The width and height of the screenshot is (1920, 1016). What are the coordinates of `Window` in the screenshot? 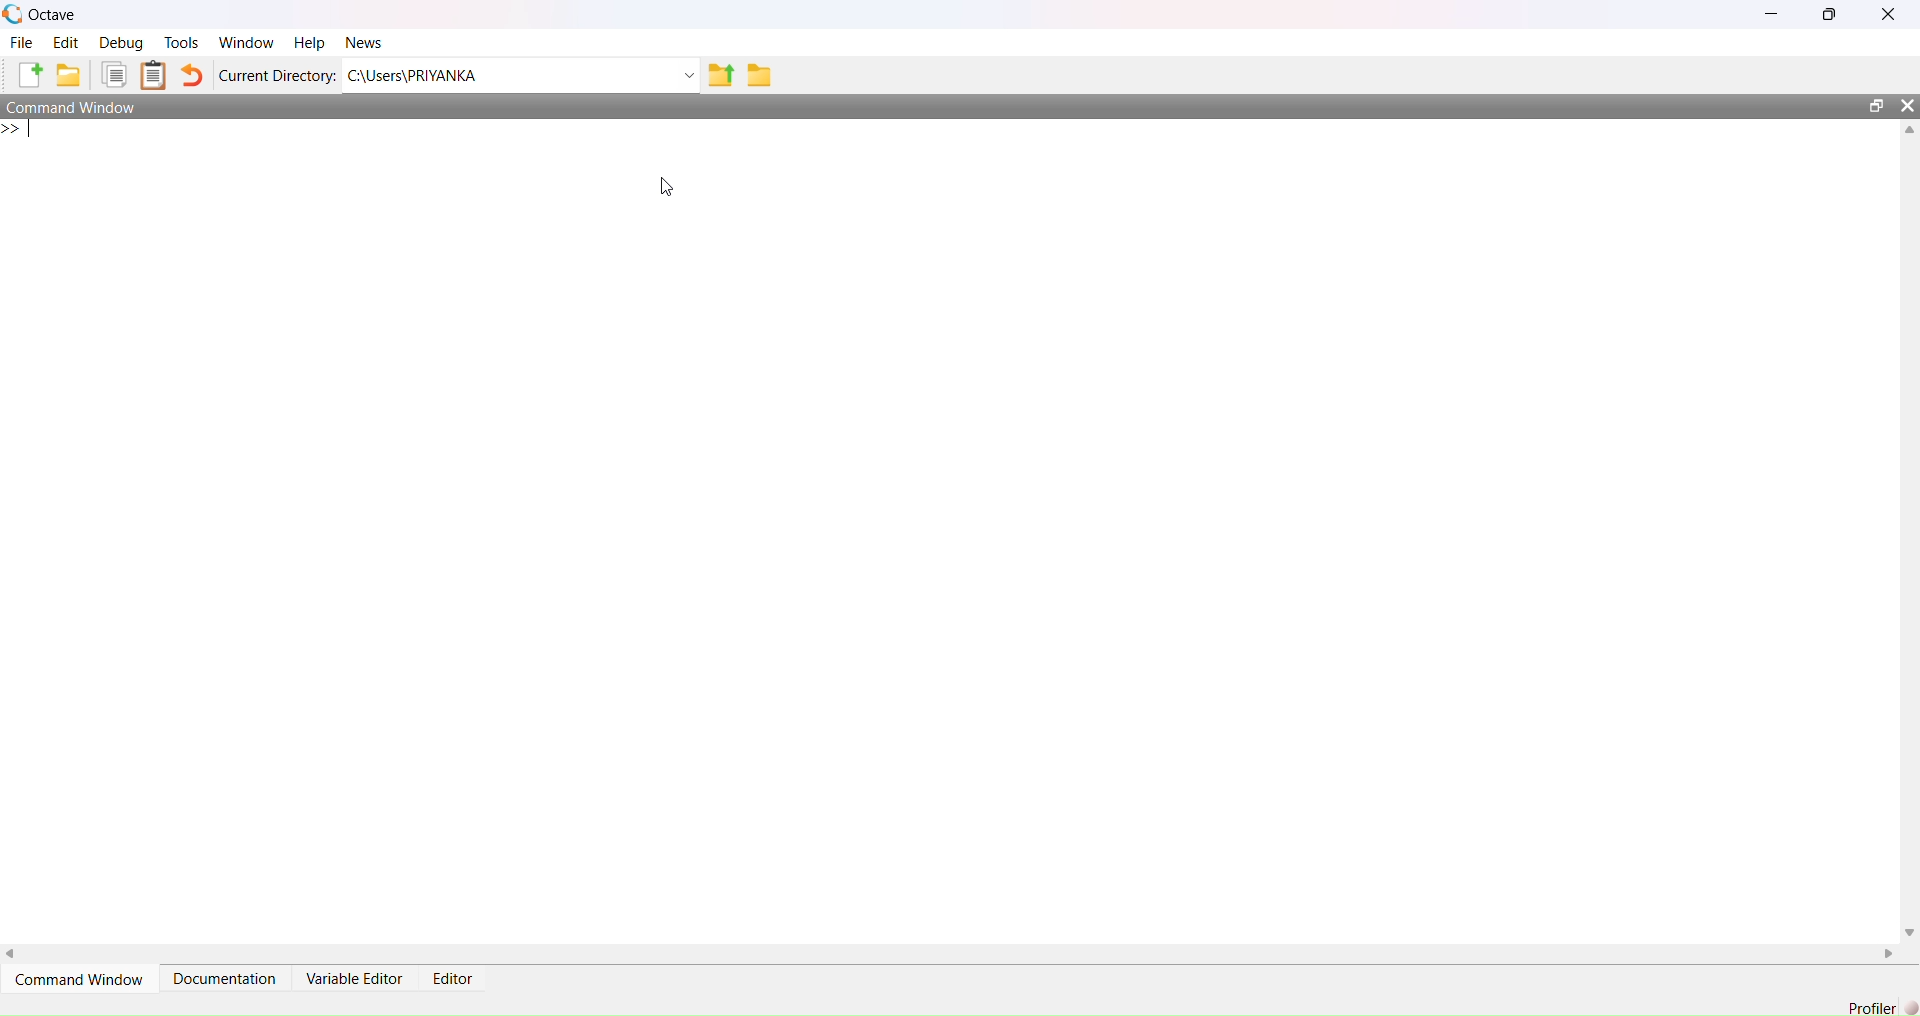 It's located at (246, 41).